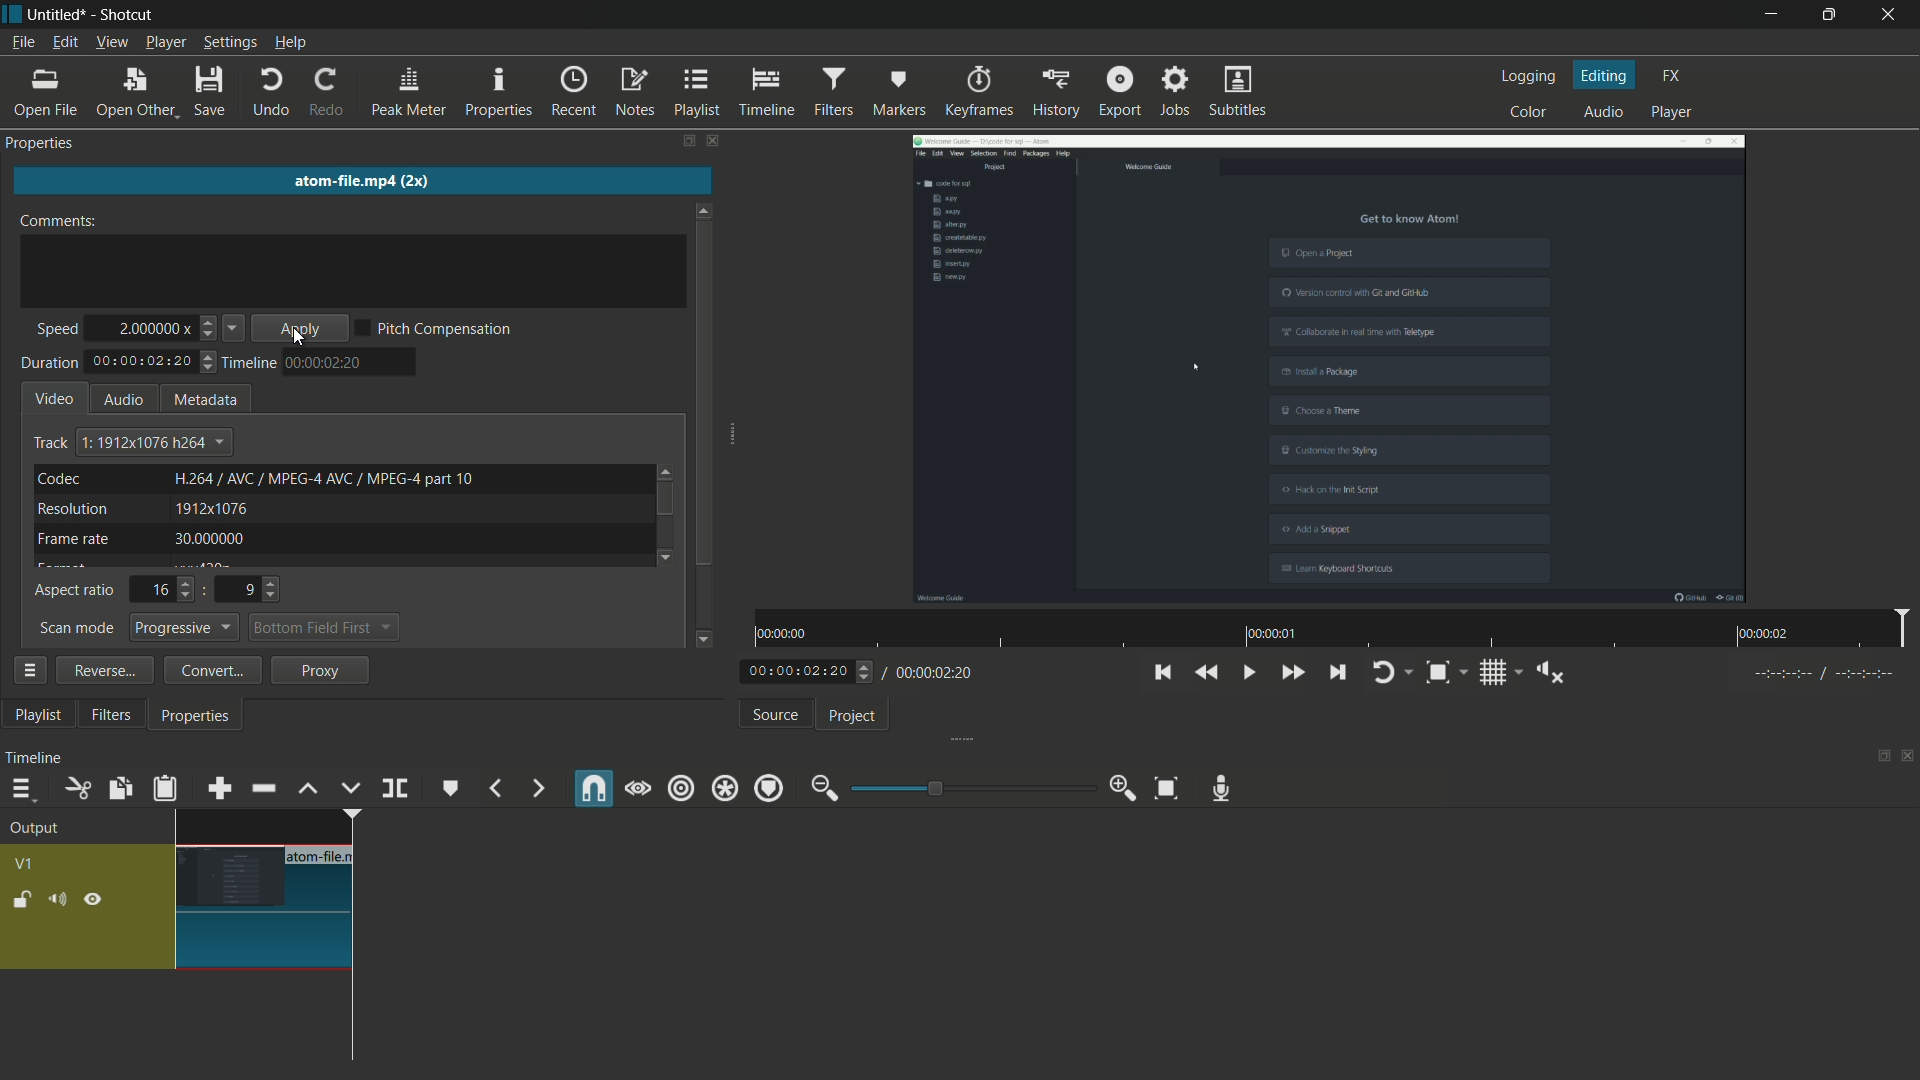  I want to click on view menu, so click(113, 43).